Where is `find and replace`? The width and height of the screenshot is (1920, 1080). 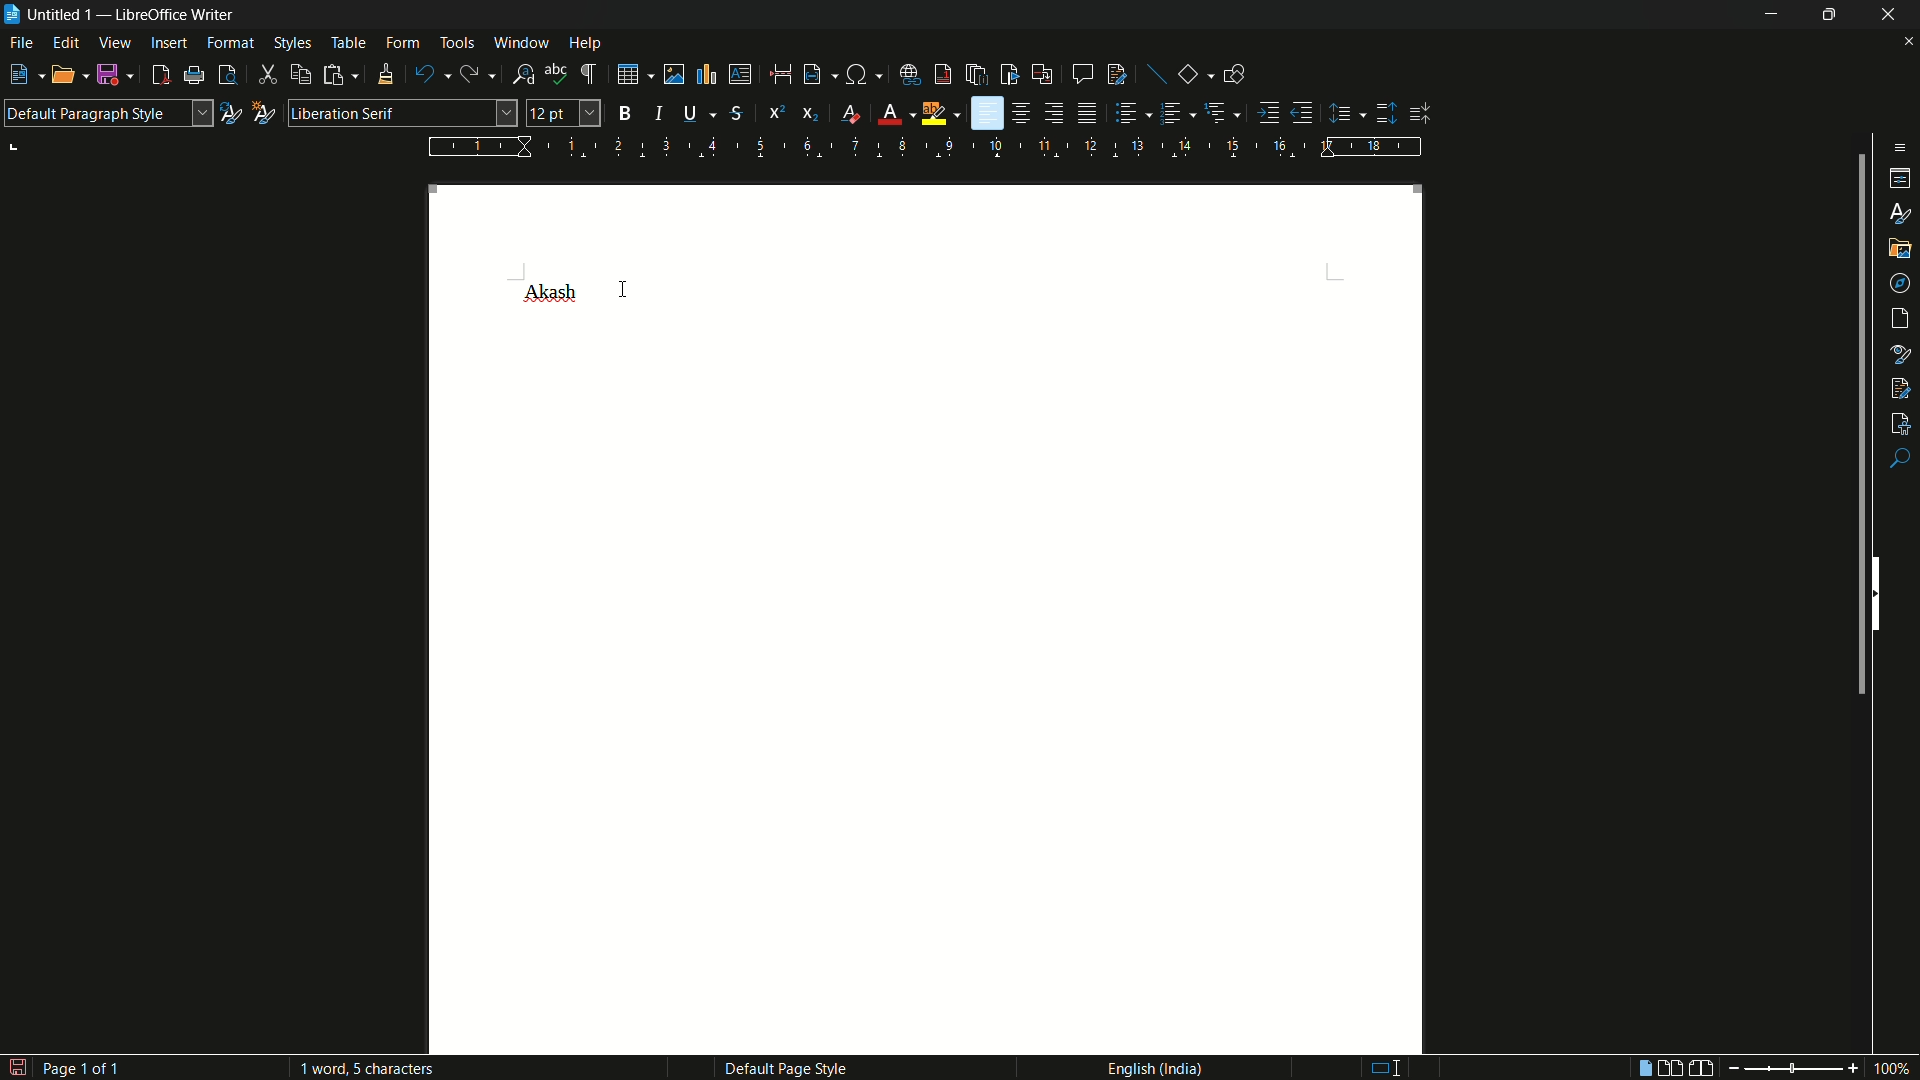 find and replace is located at coordinates (524, 75).